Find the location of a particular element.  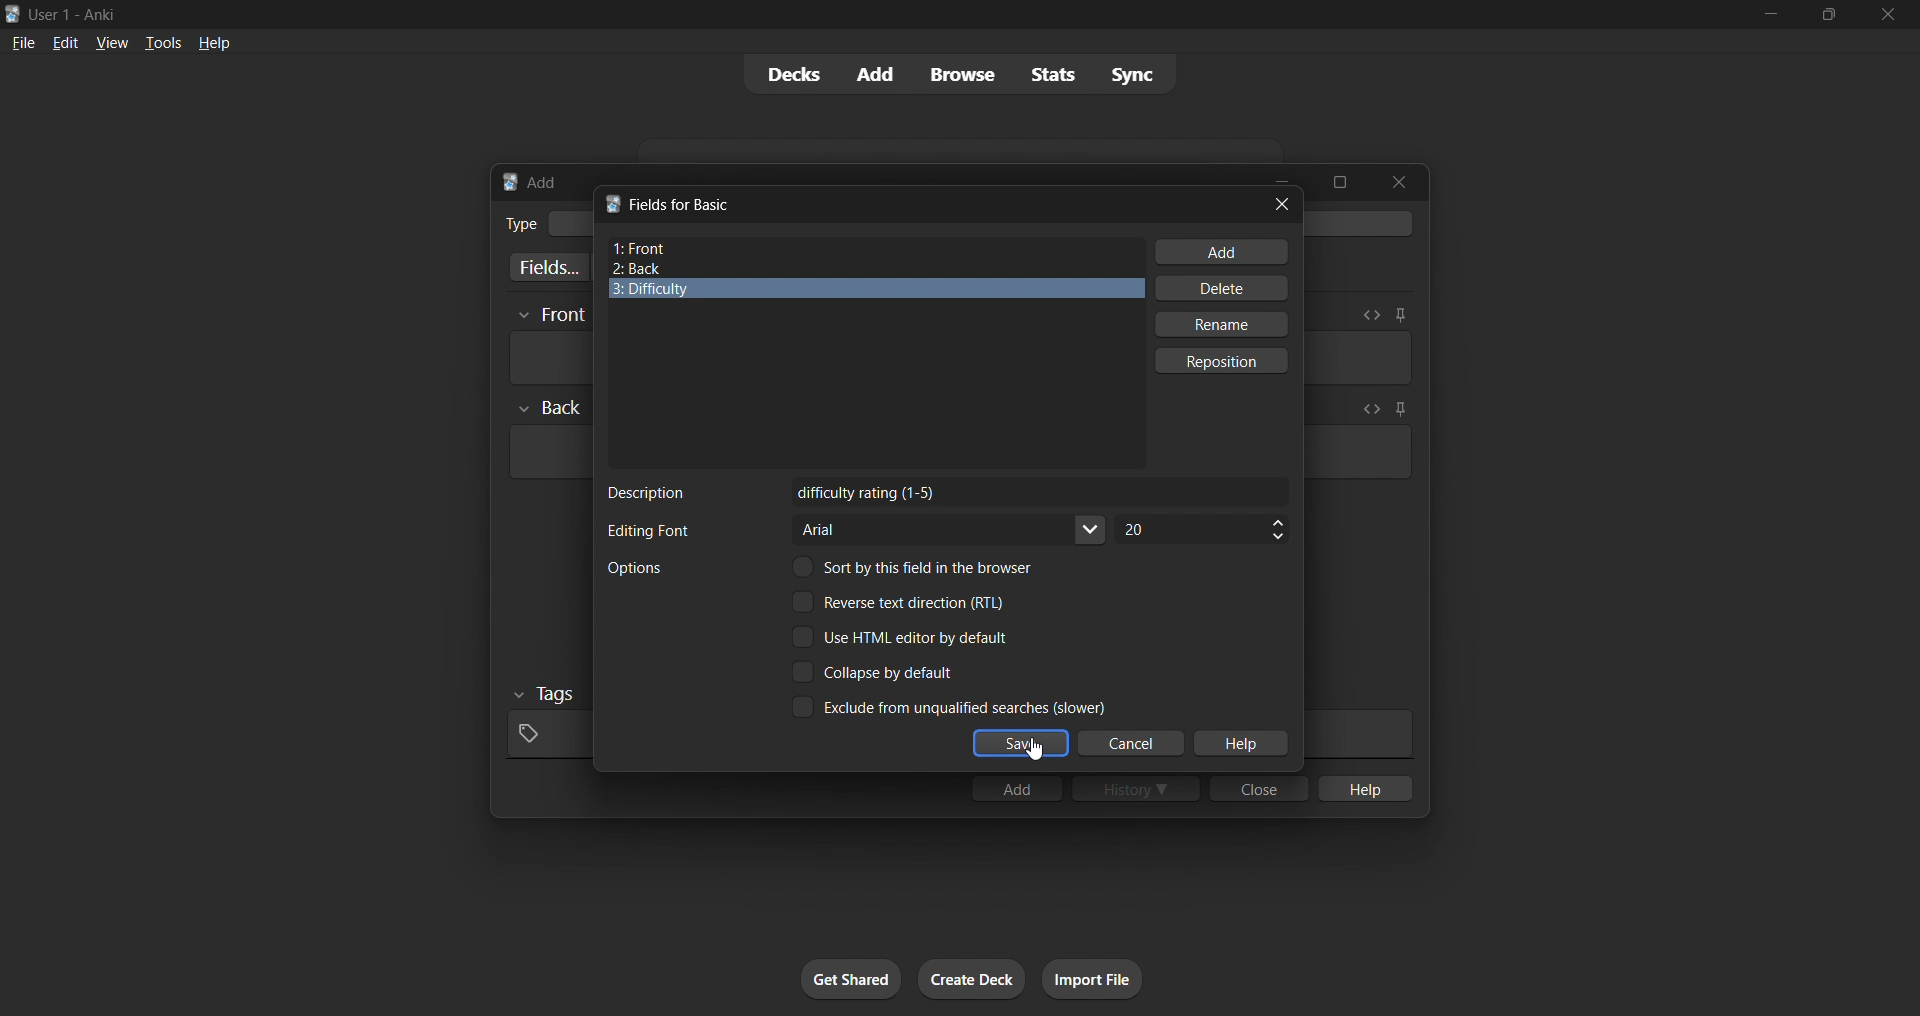

sync is located at coordinates (1132, 73).